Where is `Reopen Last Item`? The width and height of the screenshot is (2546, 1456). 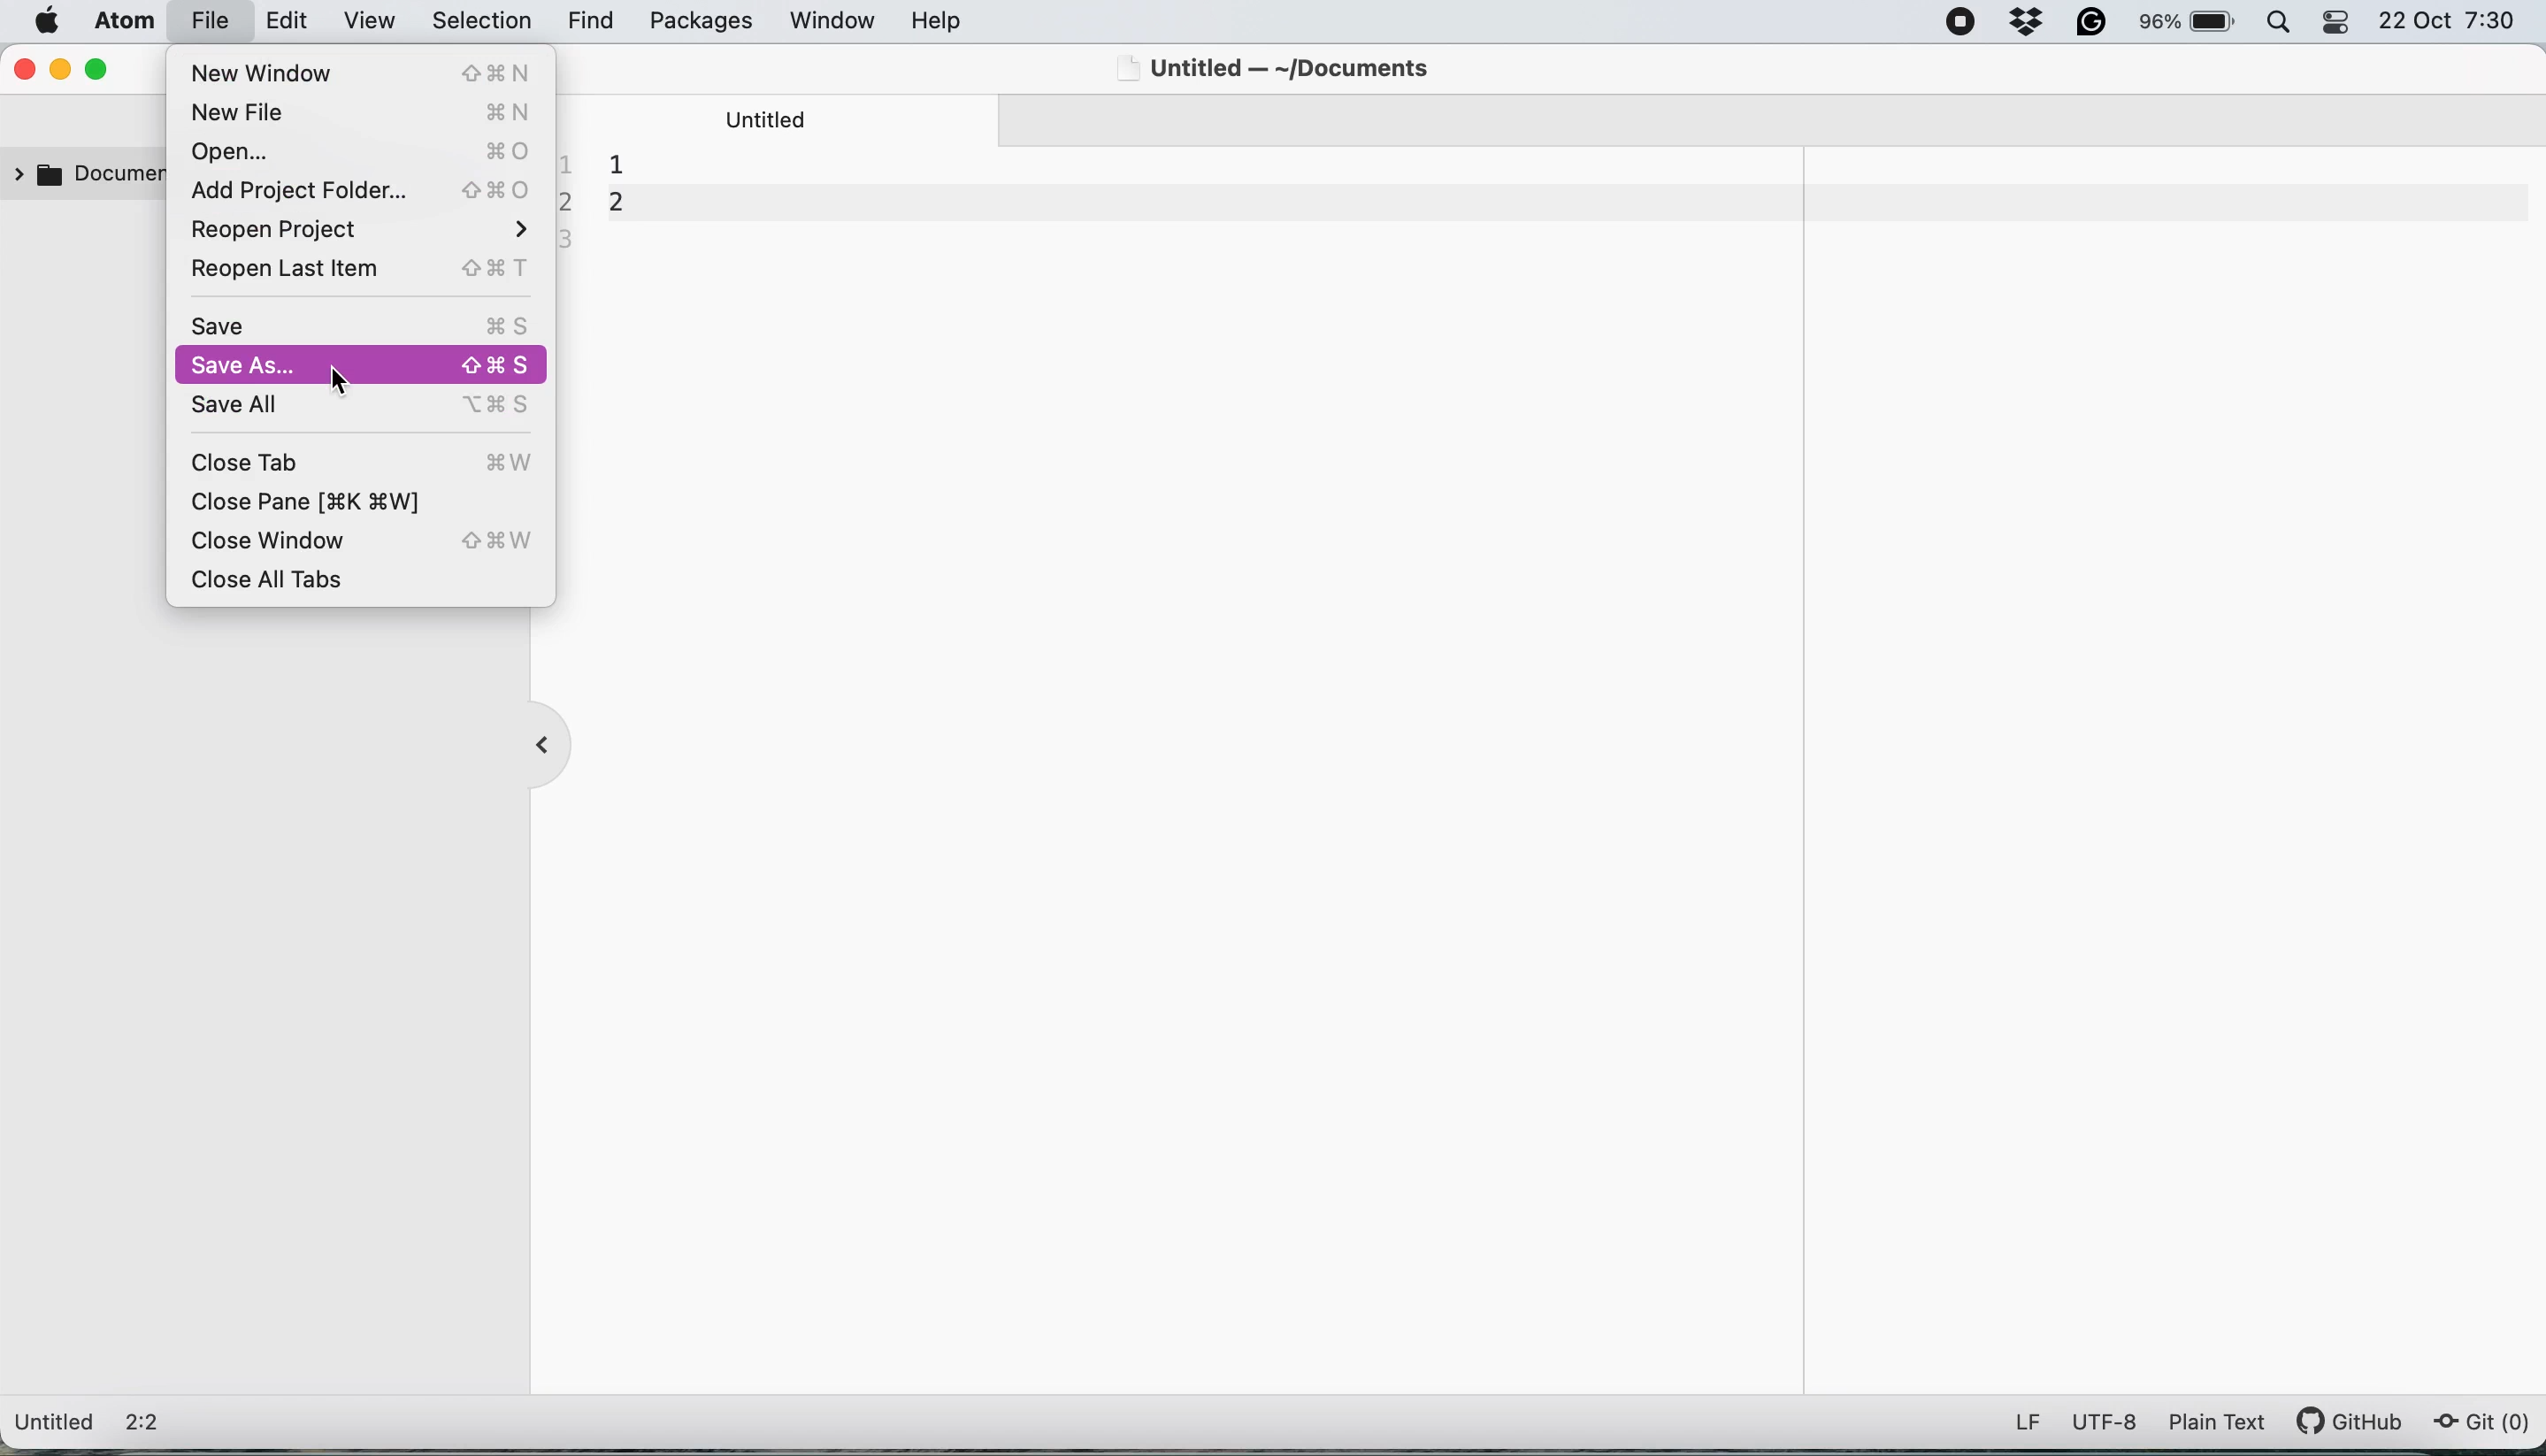 Reopen Last Item is located at coordinates (358, 266).